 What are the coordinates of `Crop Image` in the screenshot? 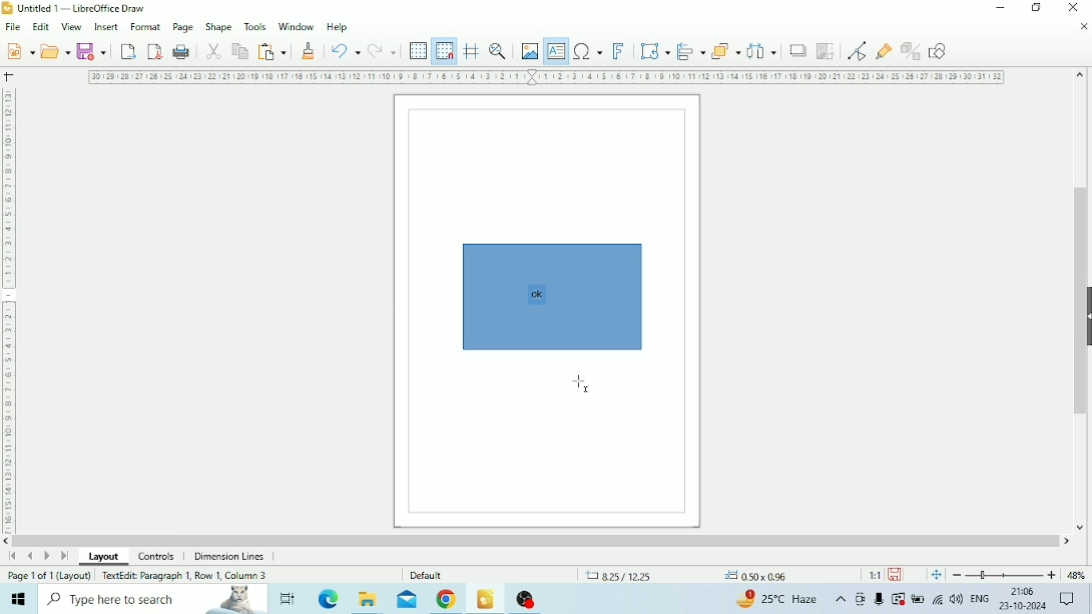 It's located at (826, 51).